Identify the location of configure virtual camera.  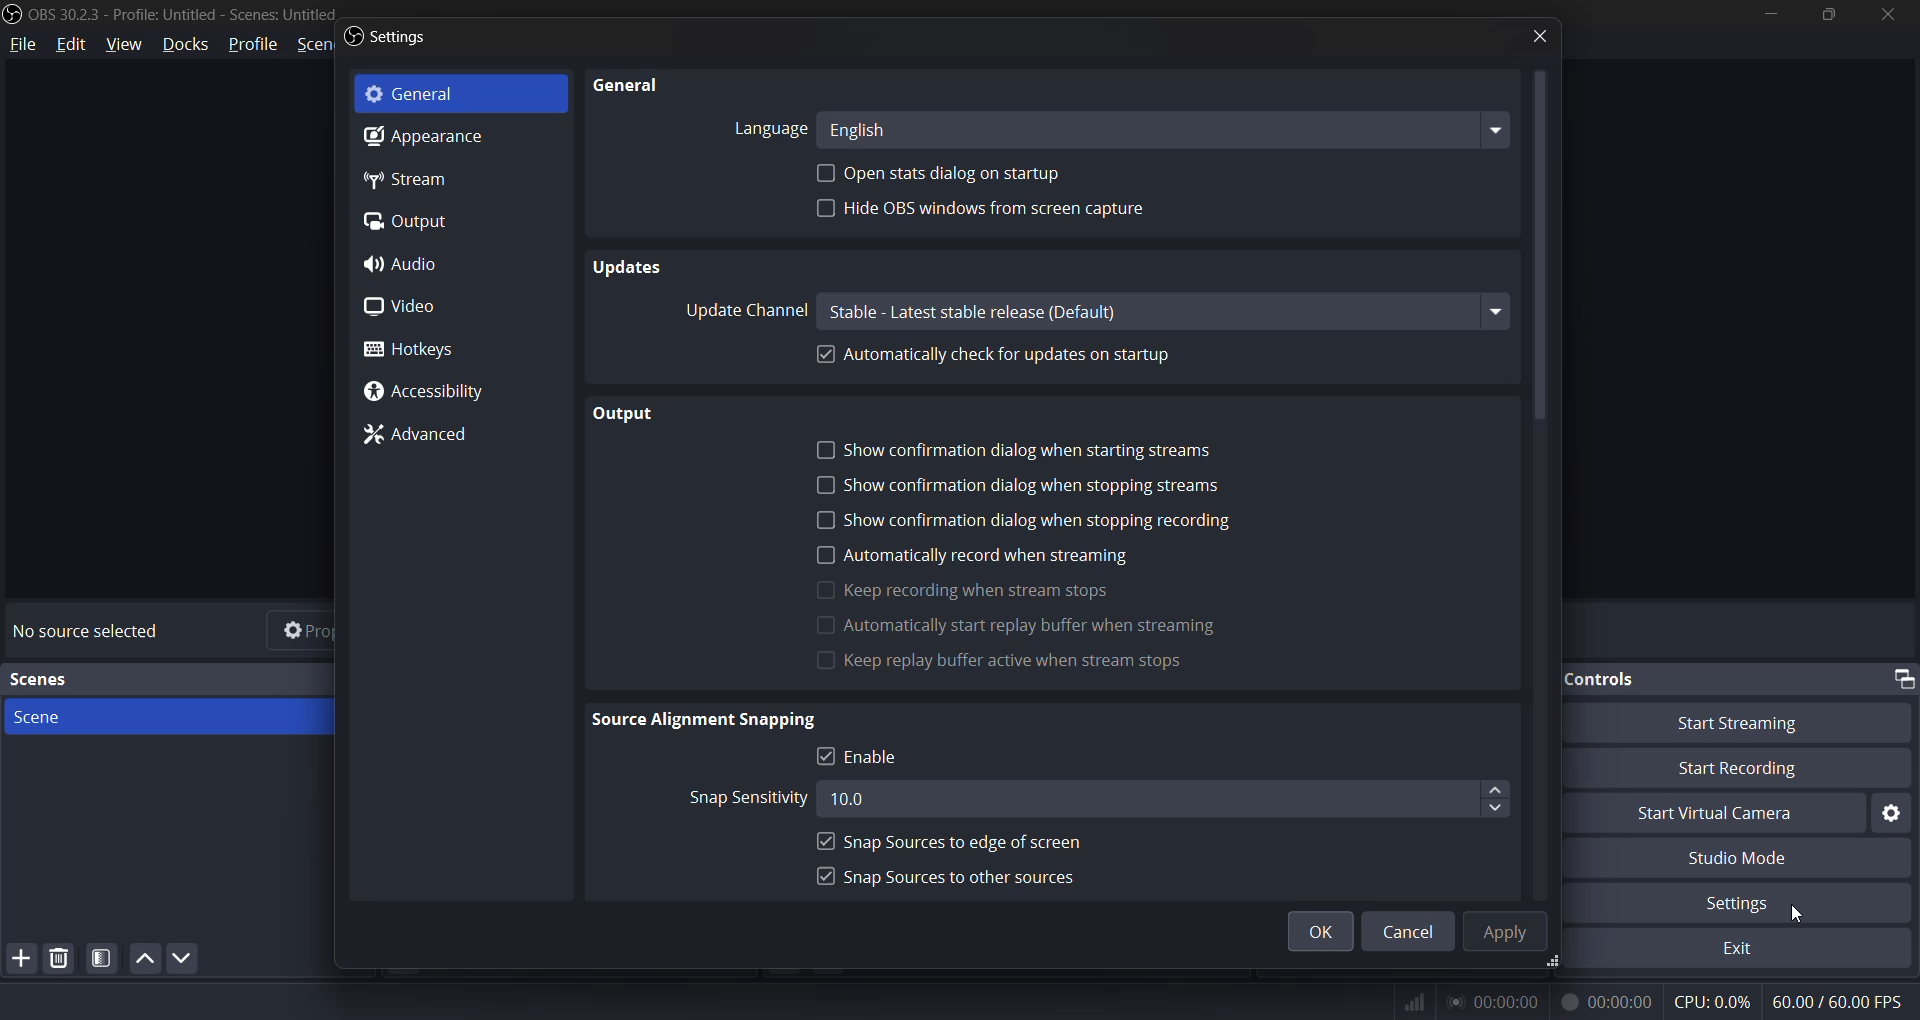
(1891, 812).